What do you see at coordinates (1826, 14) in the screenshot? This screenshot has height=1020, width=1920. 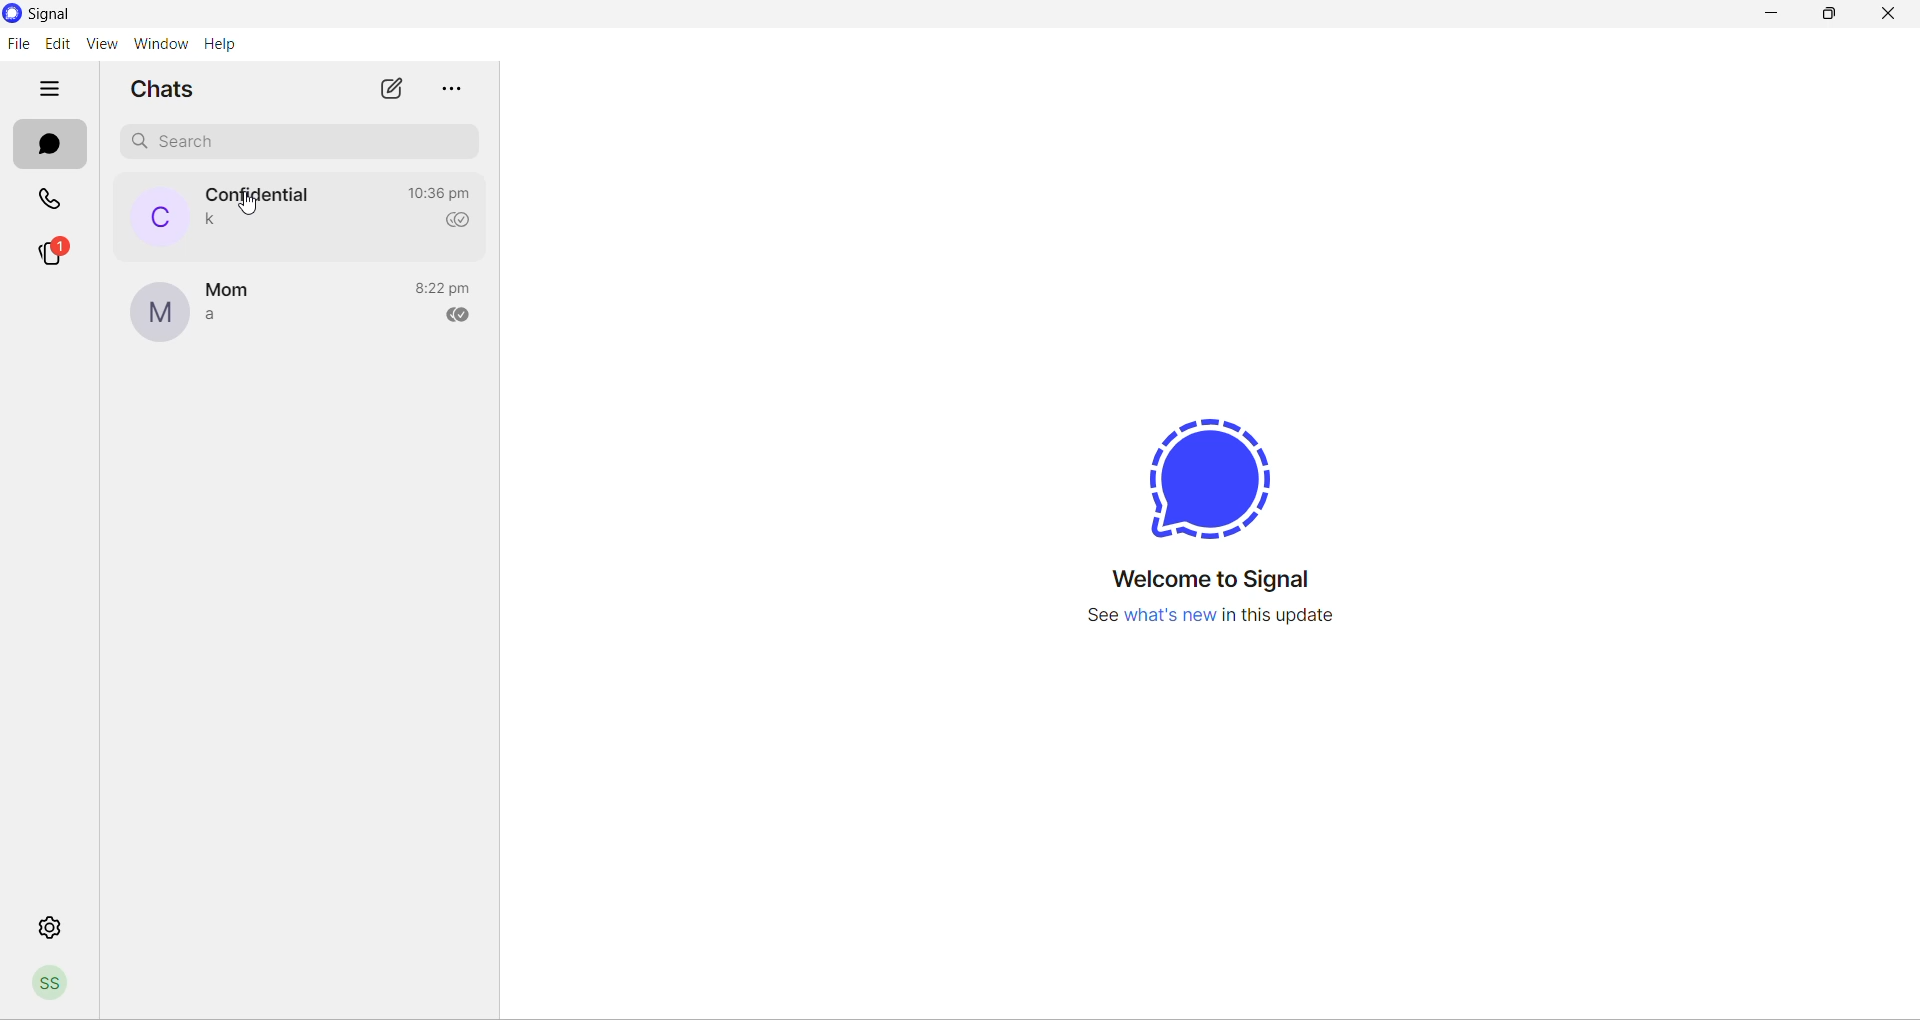 I see `maximize` at bounding box center [1826, 14].